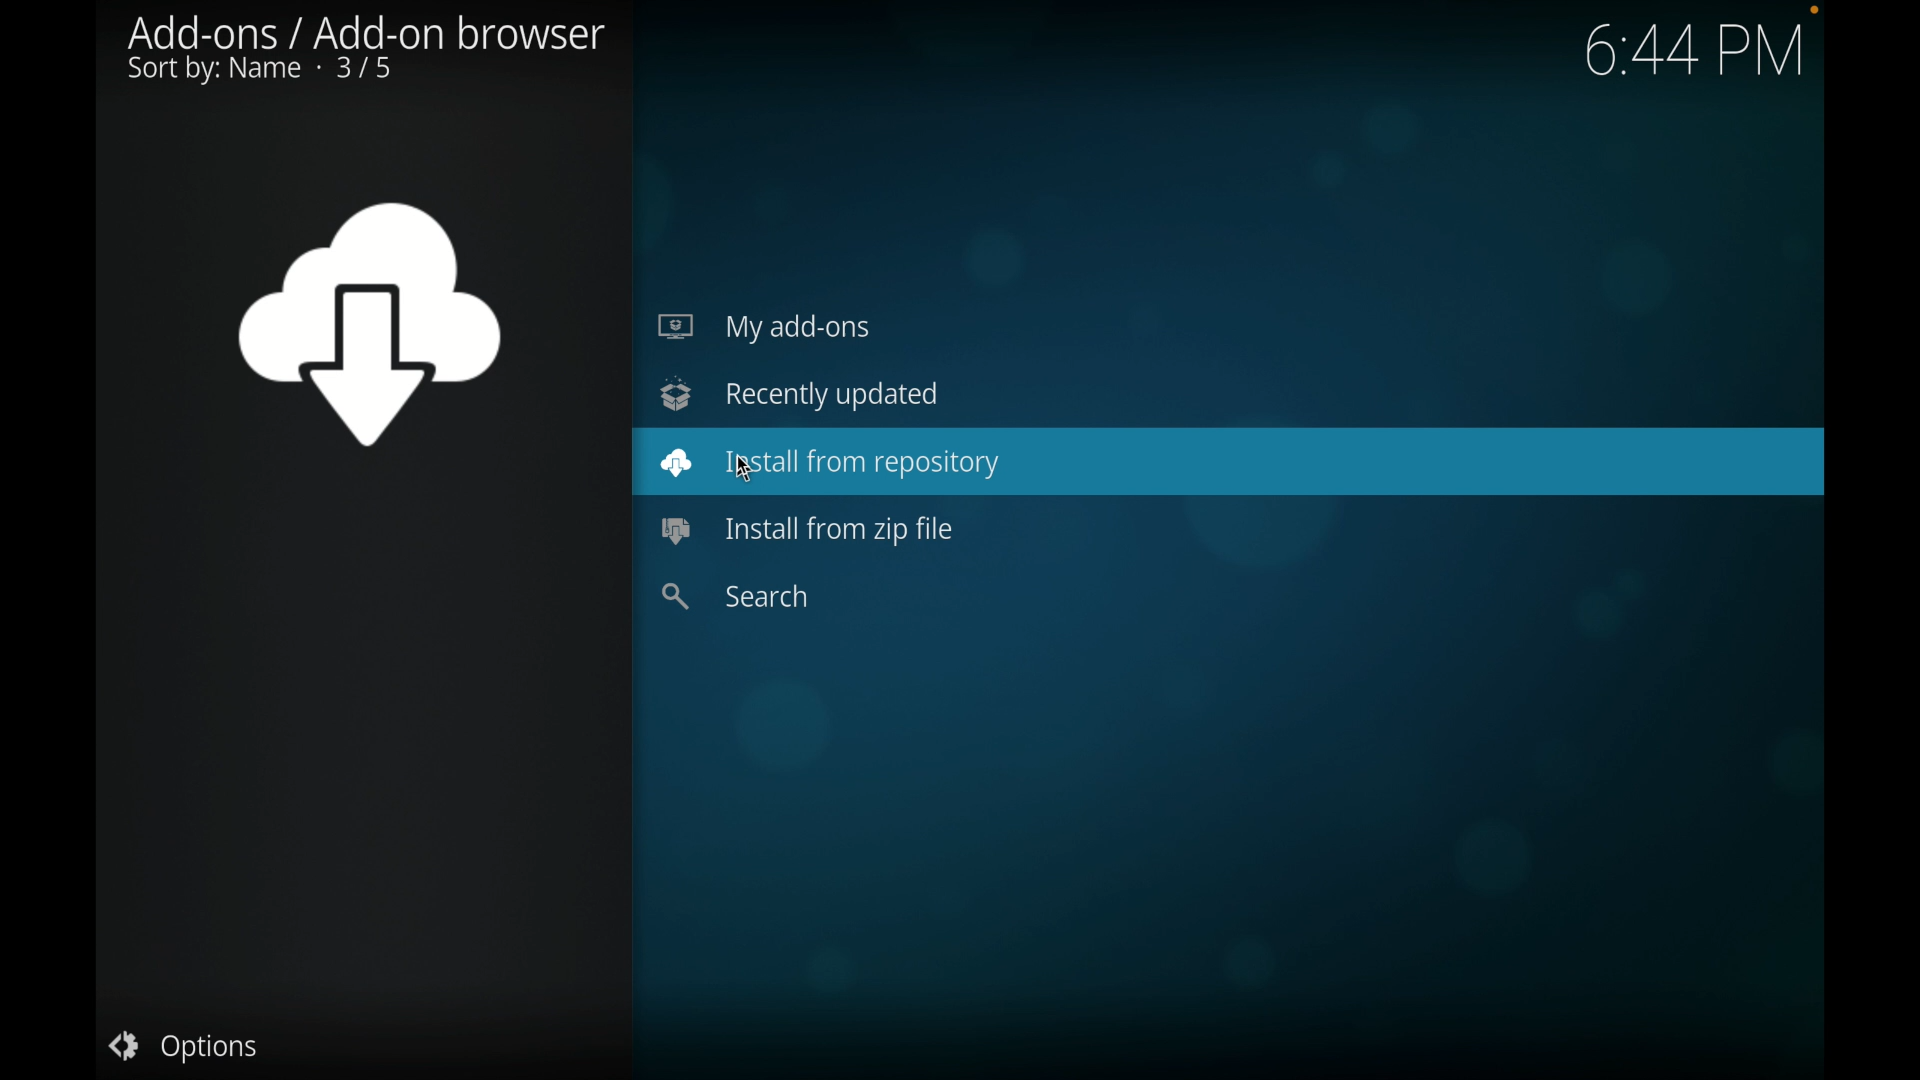  I want to click on mouse pointer, so click(746, 469).